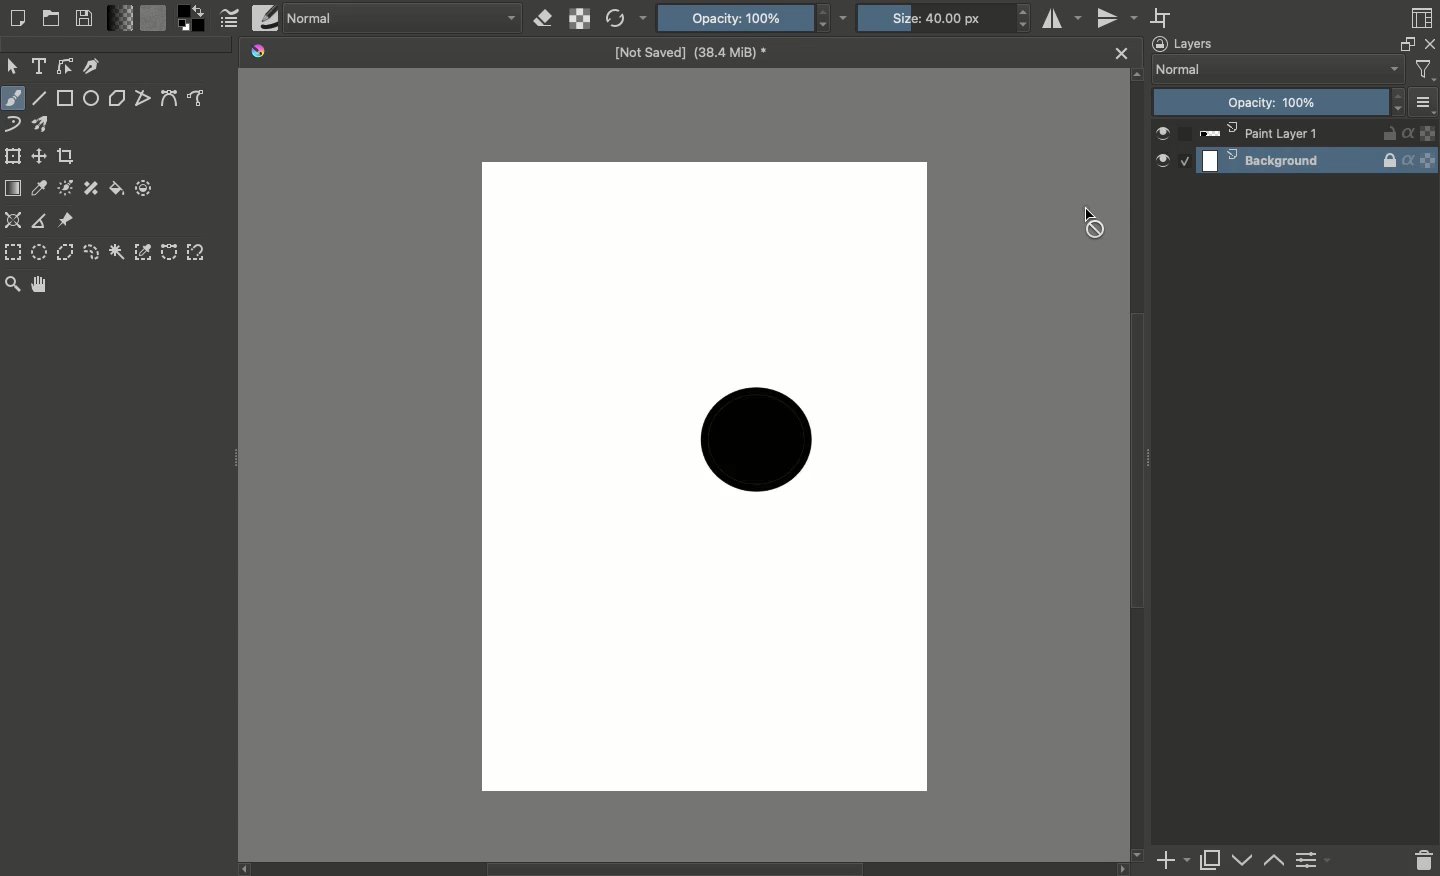  Describe the element at coordinates (93, 190) in the screenshot. I see `Smart patch tool` at that location.